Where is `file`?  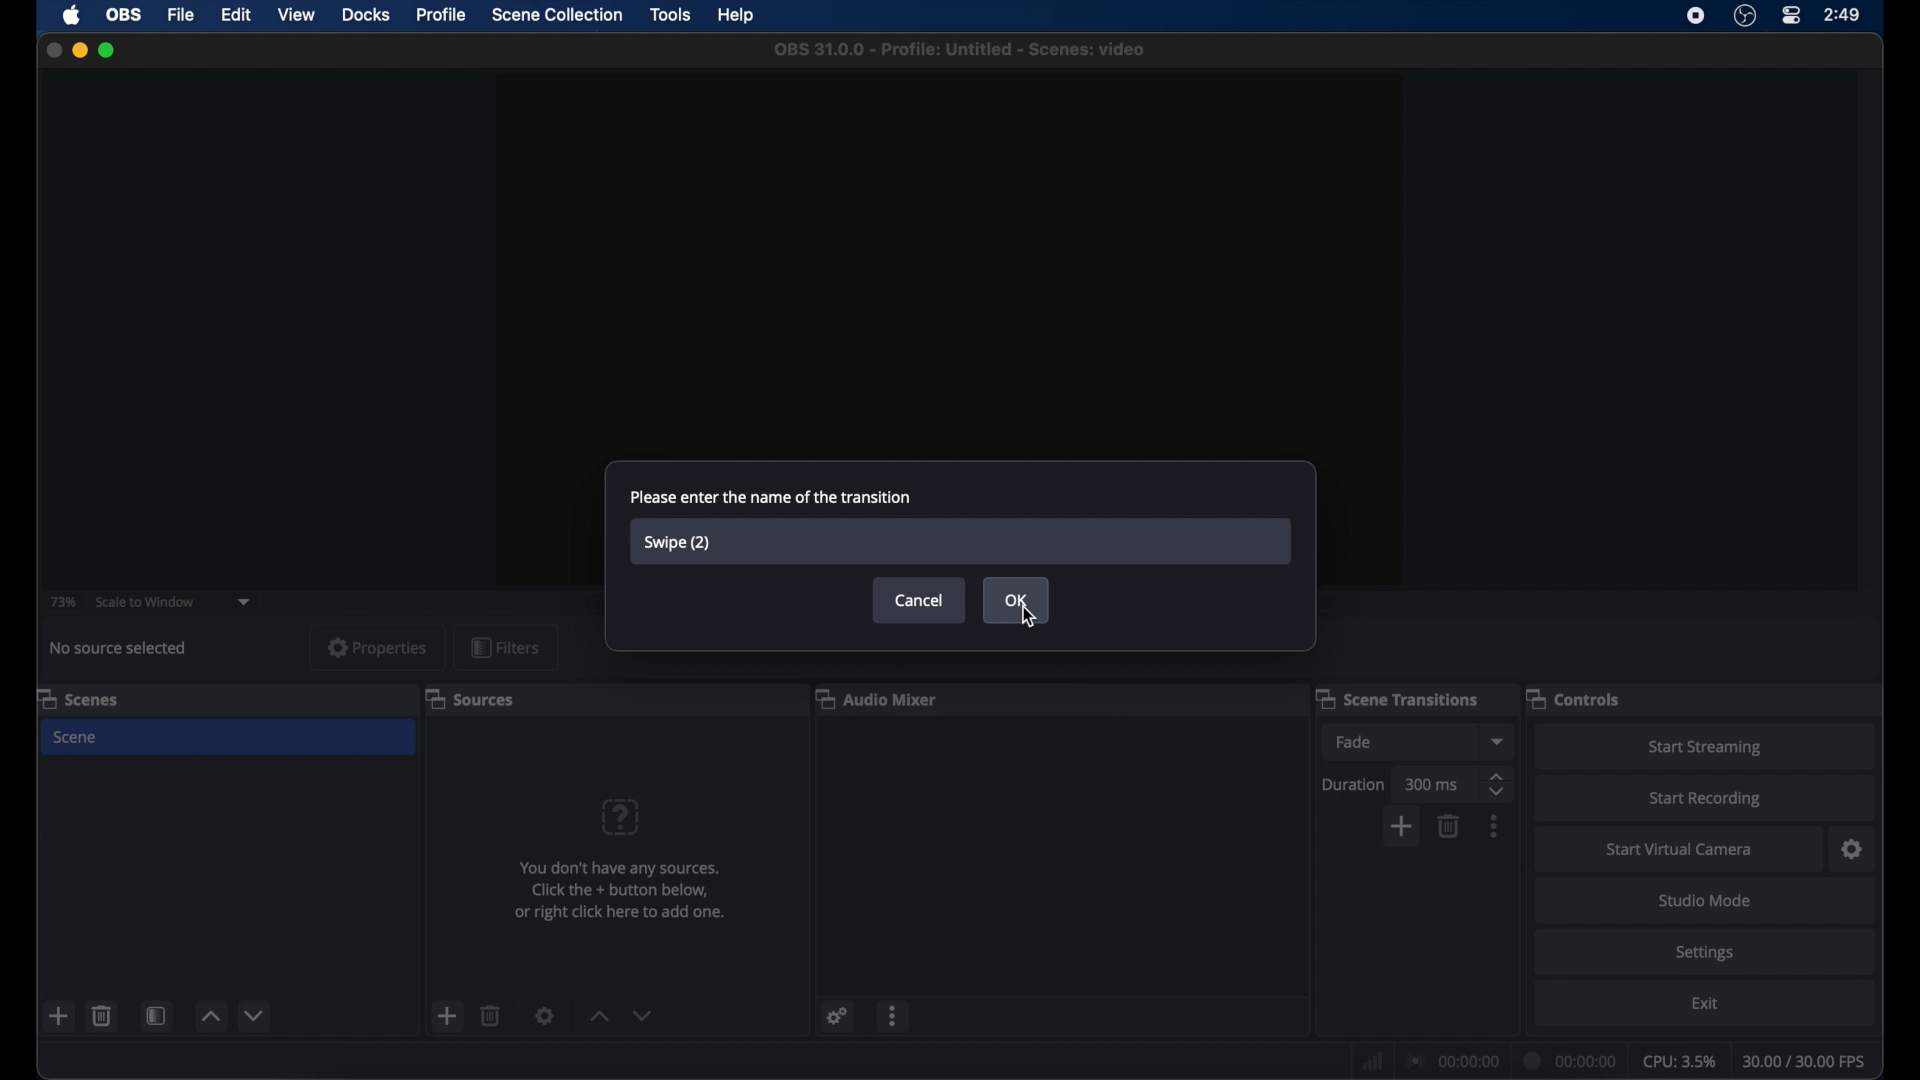 file is located at coordinates (181, 14).